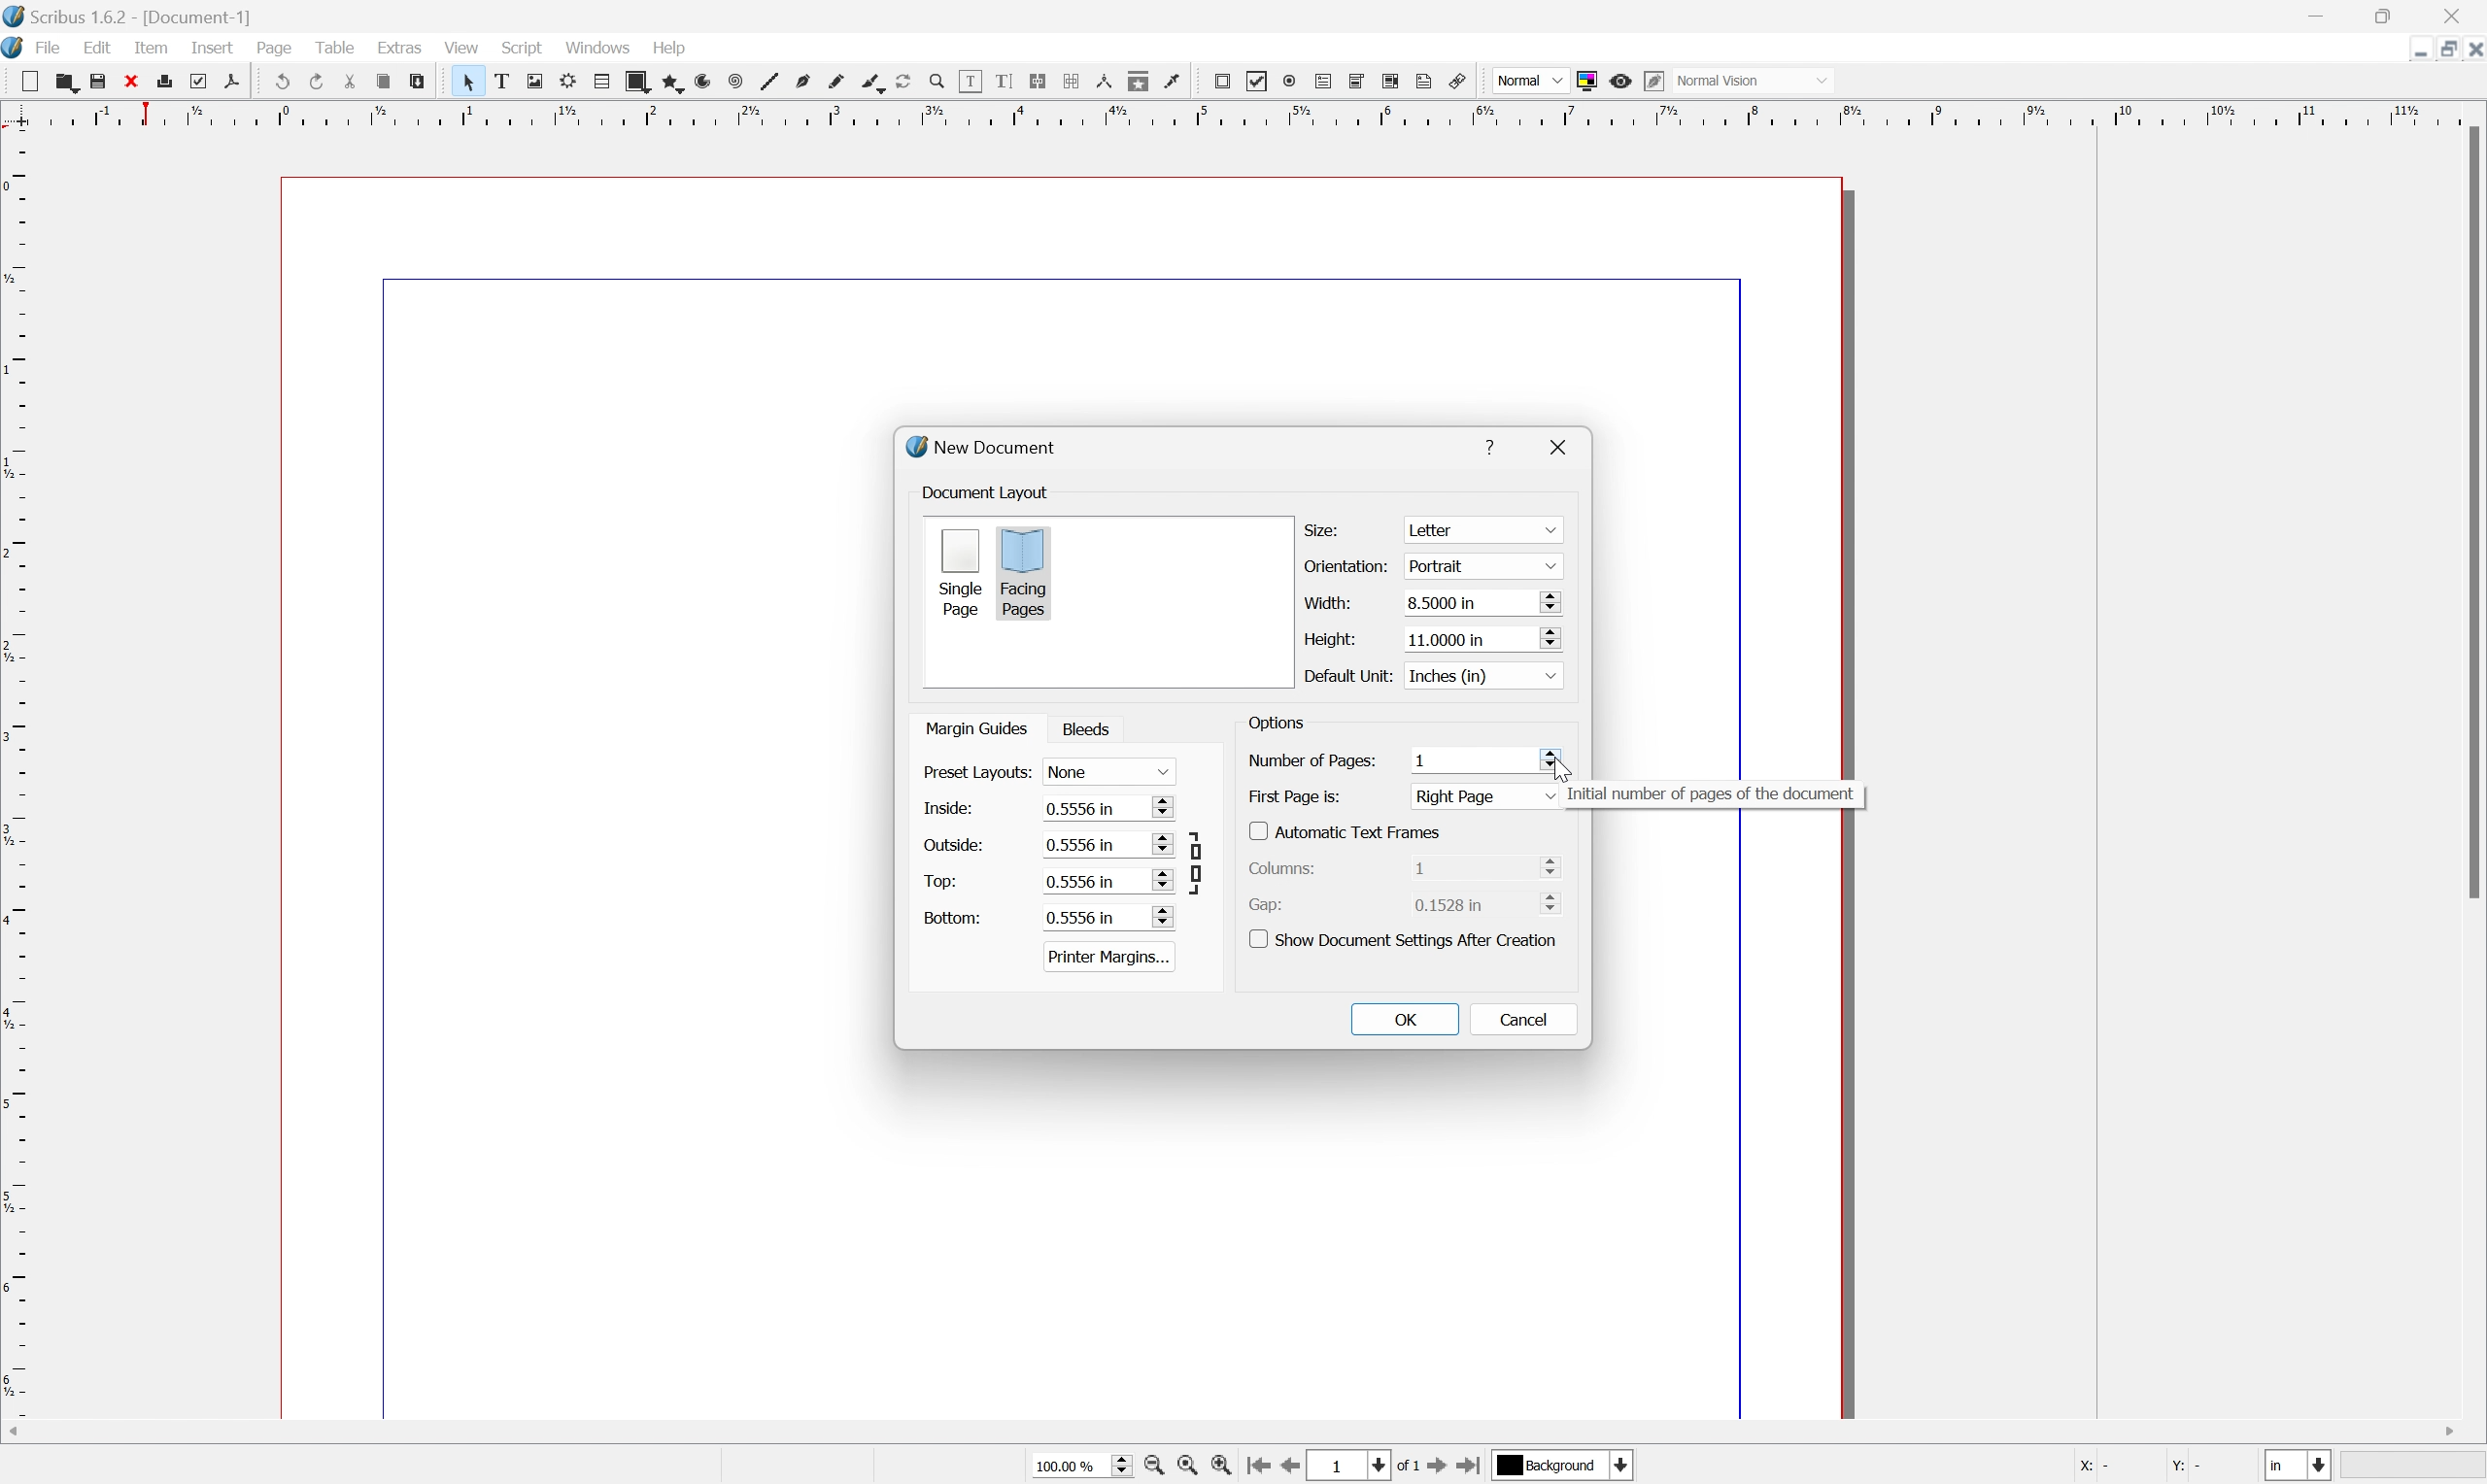 This screenshot has width=2487, height=1484. I want to click on Bleeds, so click(1092, 729).